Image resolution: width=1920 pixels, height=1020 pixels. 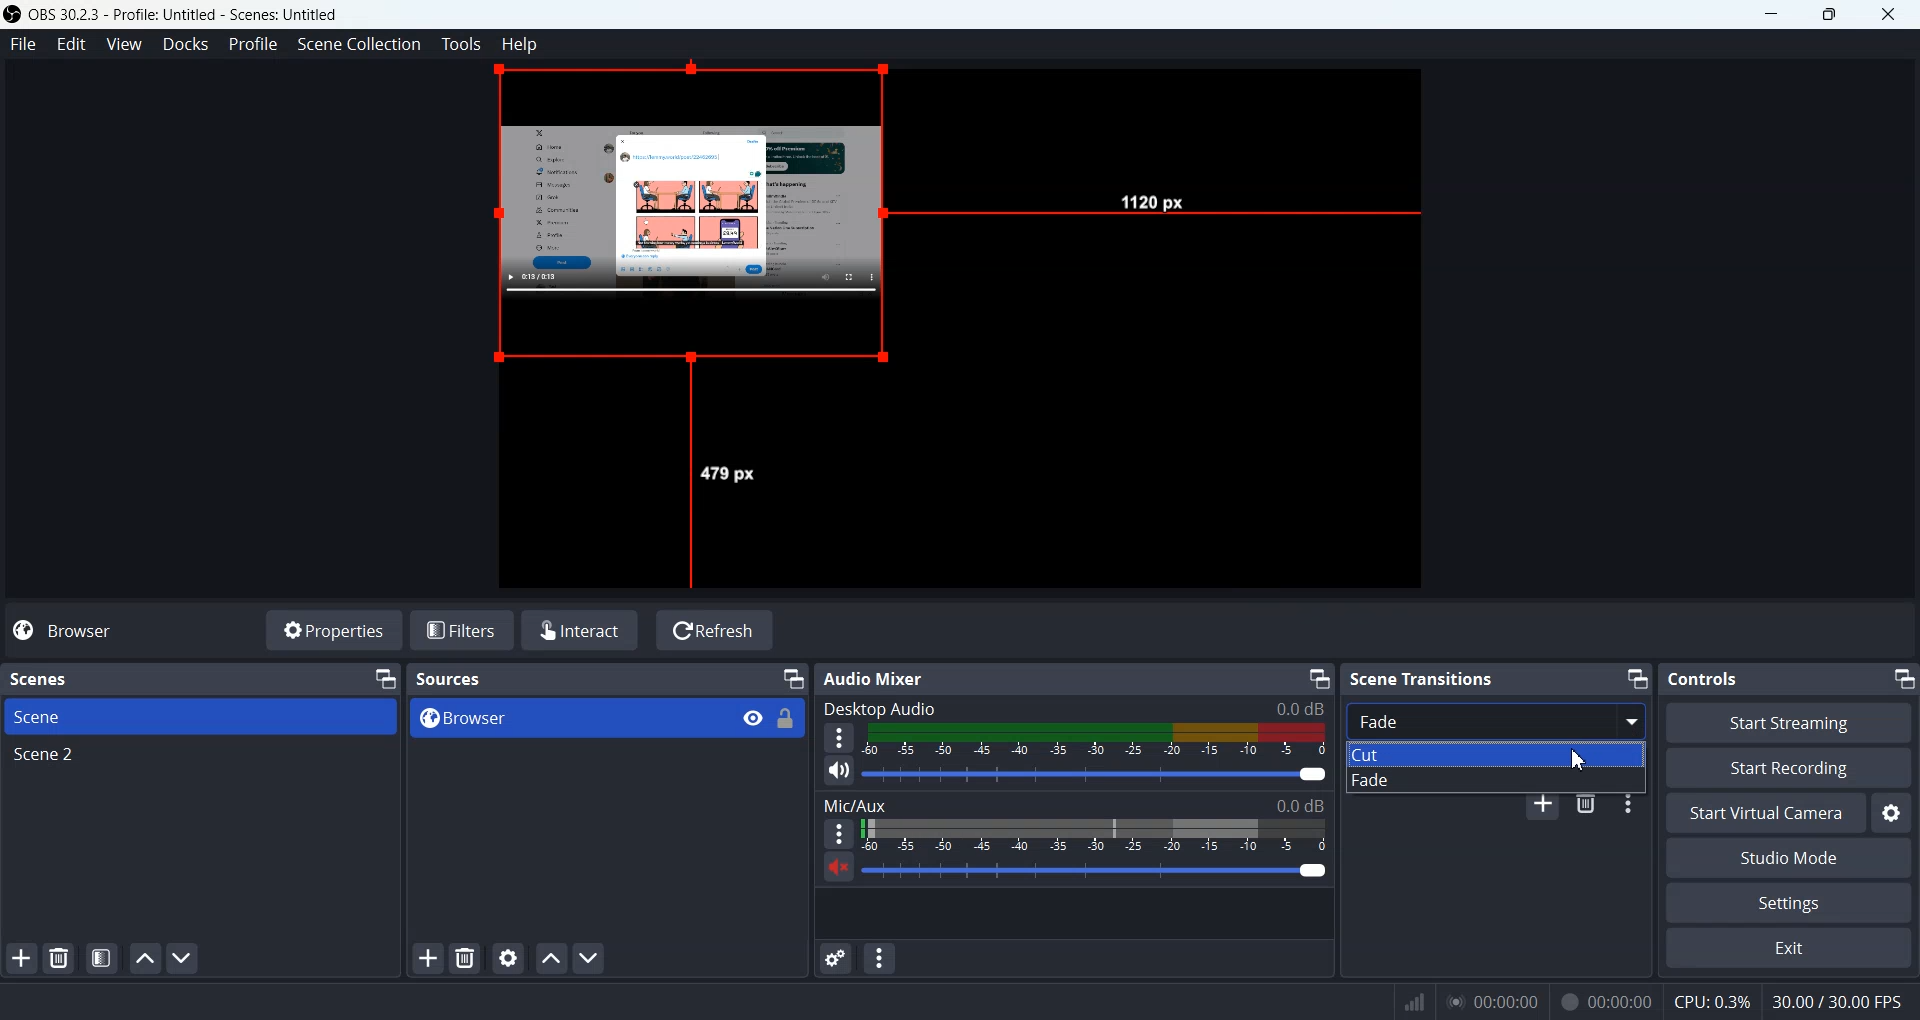 I want to click on Volume Indicator, so click(x=1093, y=836).